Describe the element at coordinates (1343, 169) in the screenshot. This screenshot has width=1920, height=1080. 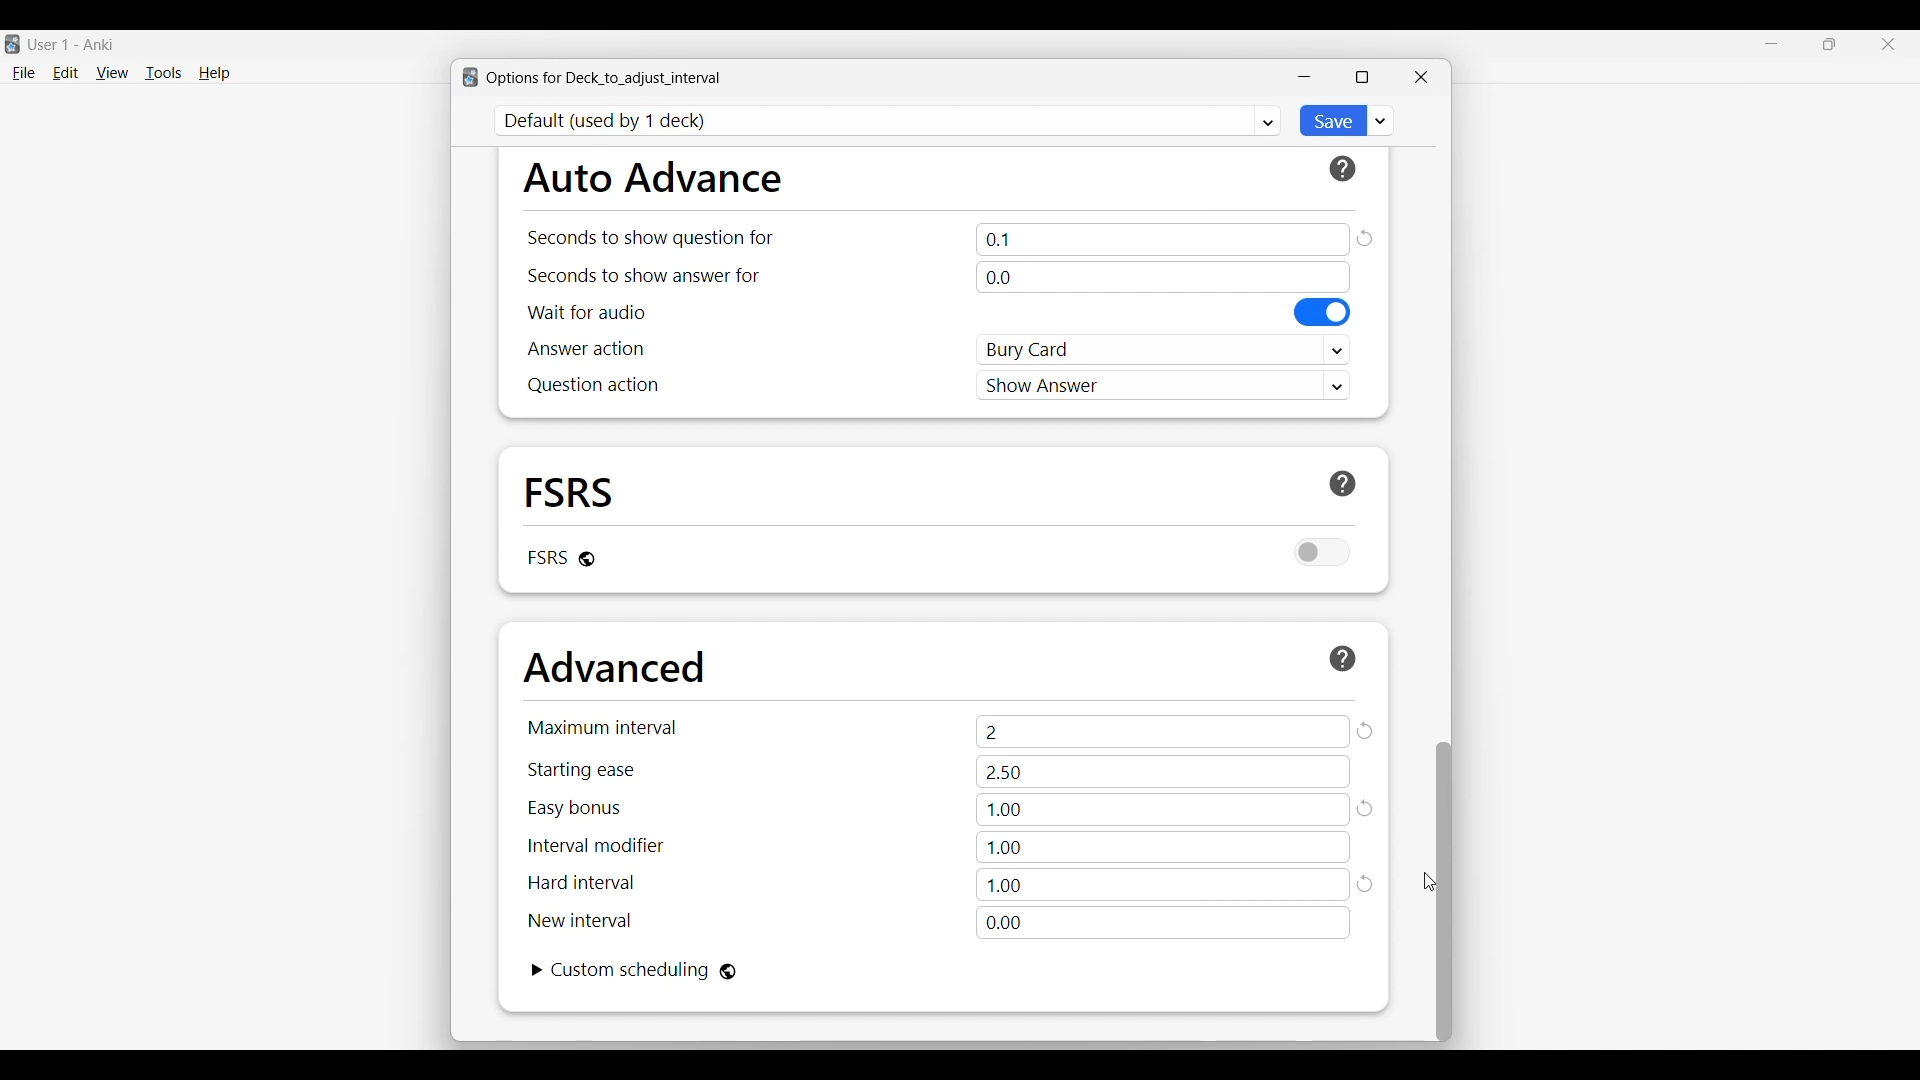
I see `Learn more about respective section` at that location.